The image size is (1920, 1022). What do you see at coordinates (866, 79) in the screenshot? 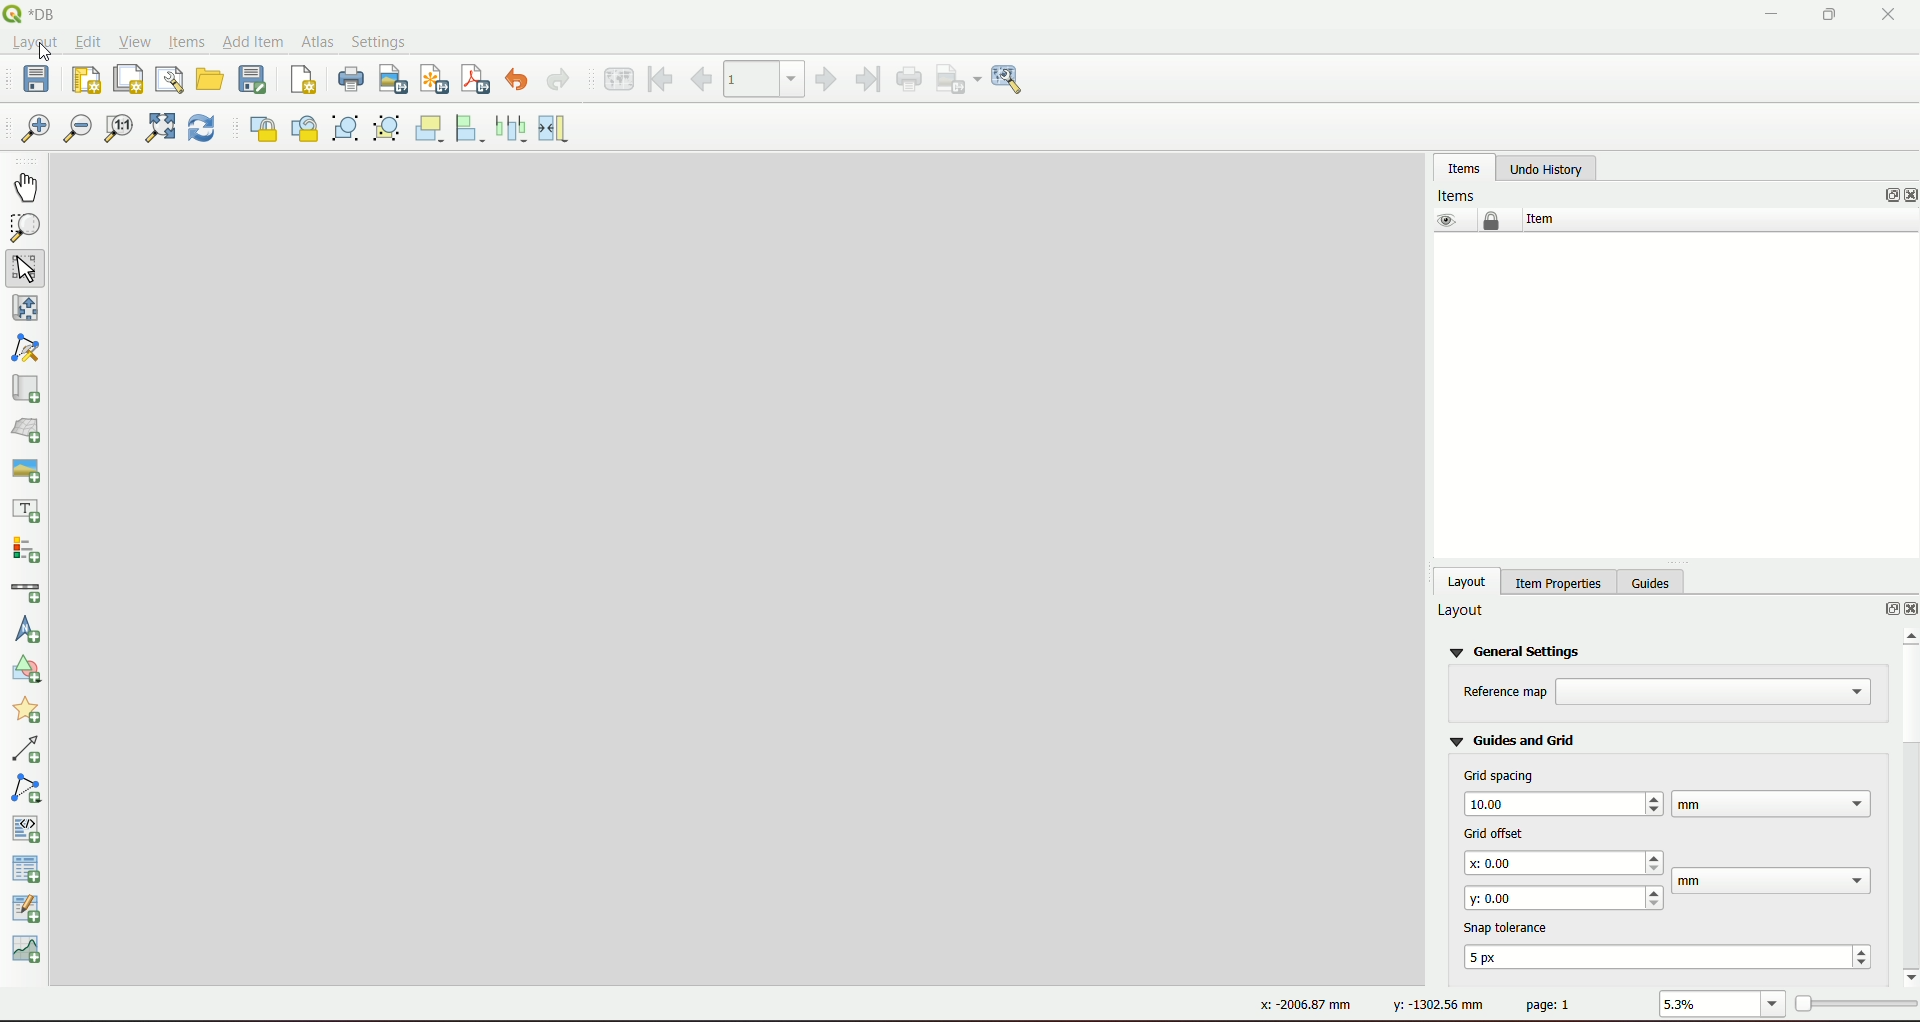
I see `last feature` at bounding box center [866, 79].